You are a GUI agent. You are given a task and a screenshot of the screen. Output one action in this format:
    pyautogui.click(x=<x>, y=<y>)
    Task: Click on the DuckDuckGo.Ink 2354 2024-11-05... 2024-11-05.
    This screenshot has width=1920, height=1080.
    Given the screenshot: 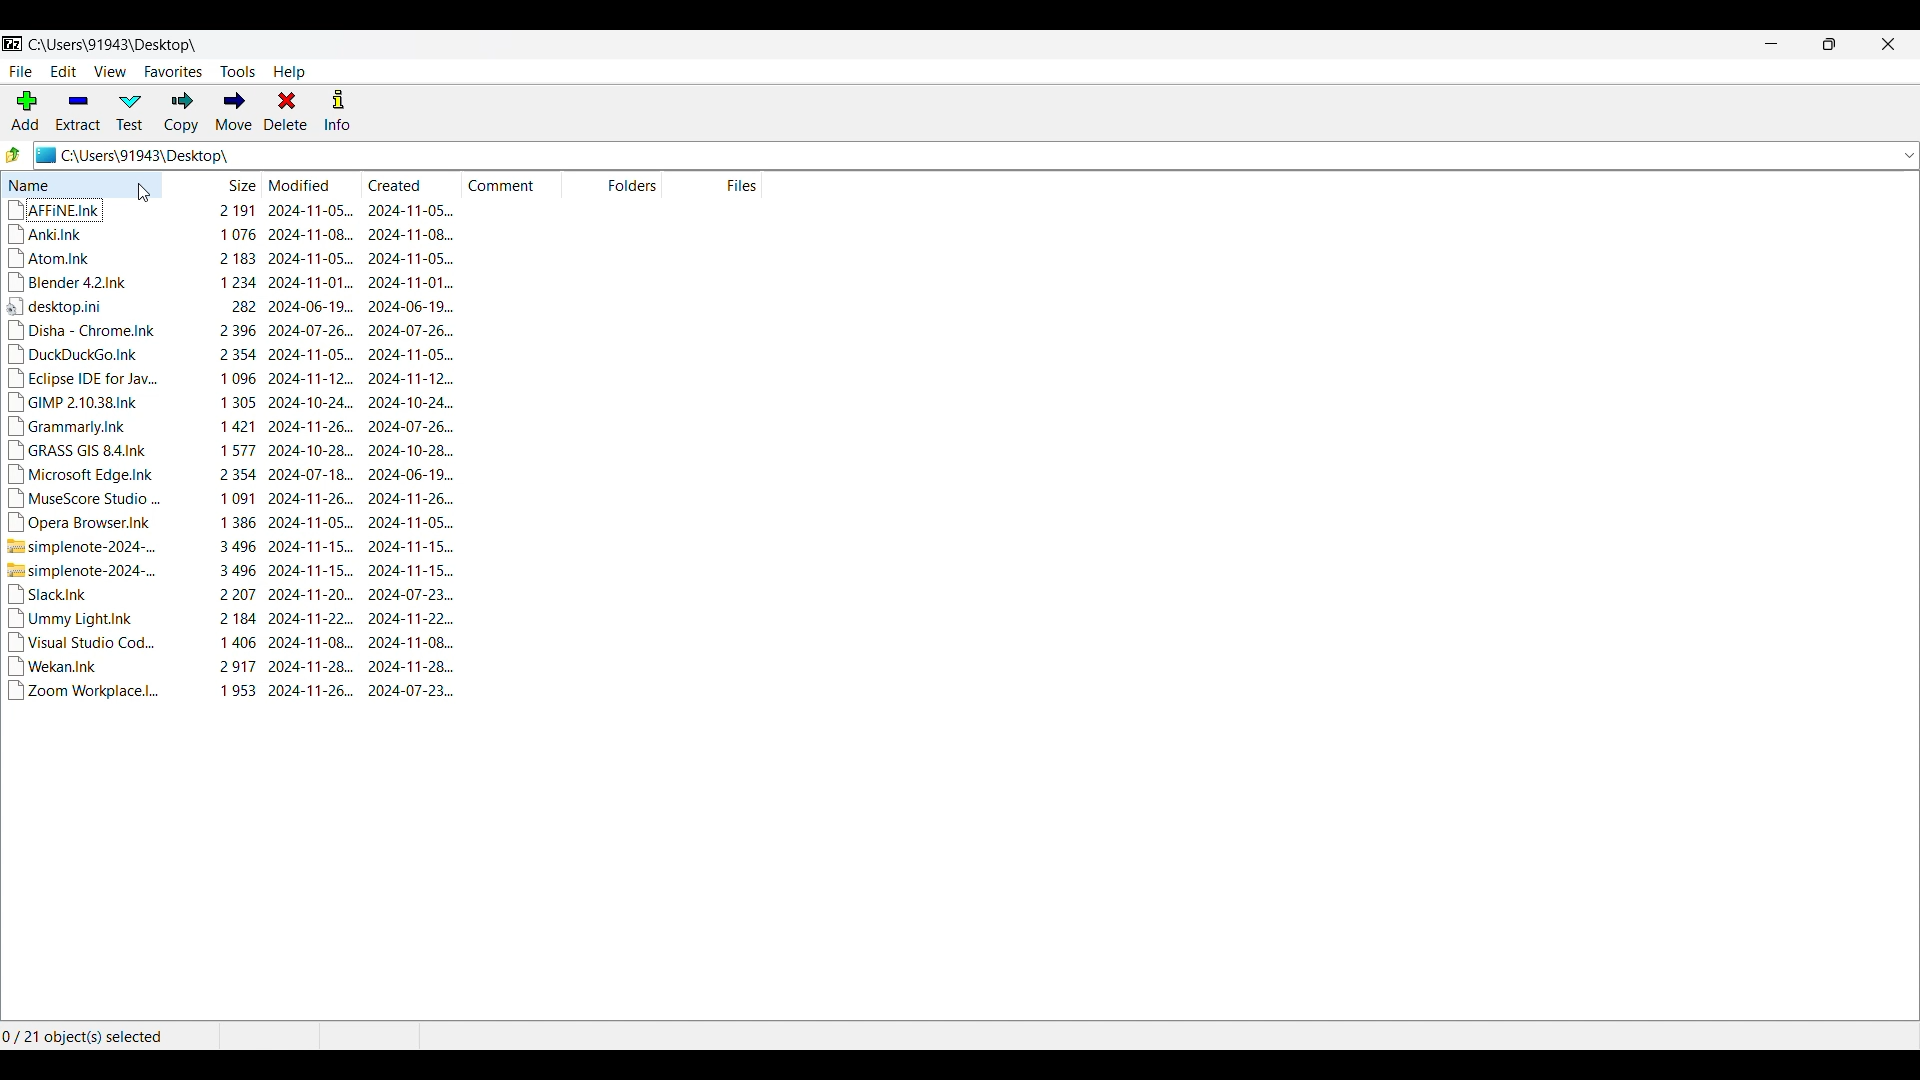 What is the action you would take?
    pyautogui.click(x=233, y=355)
    